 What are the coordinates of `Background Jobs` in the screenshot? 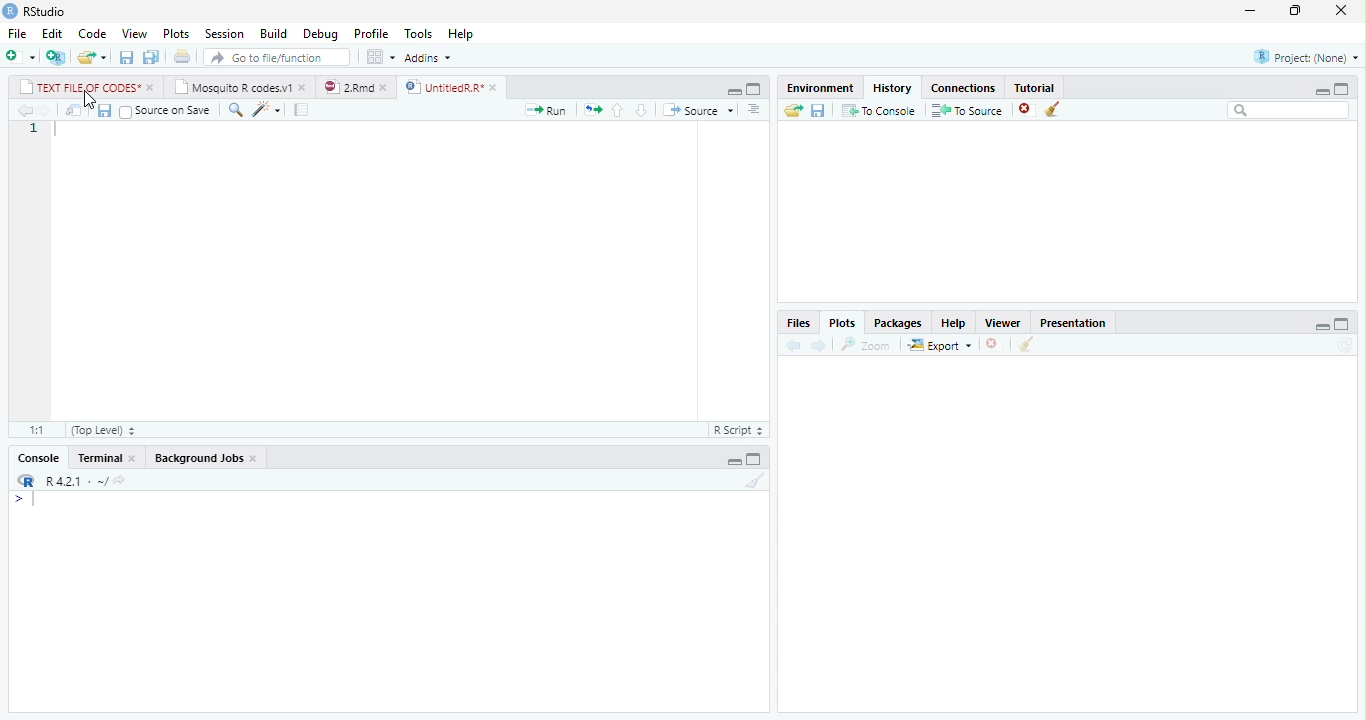 It's located at (198, 458).